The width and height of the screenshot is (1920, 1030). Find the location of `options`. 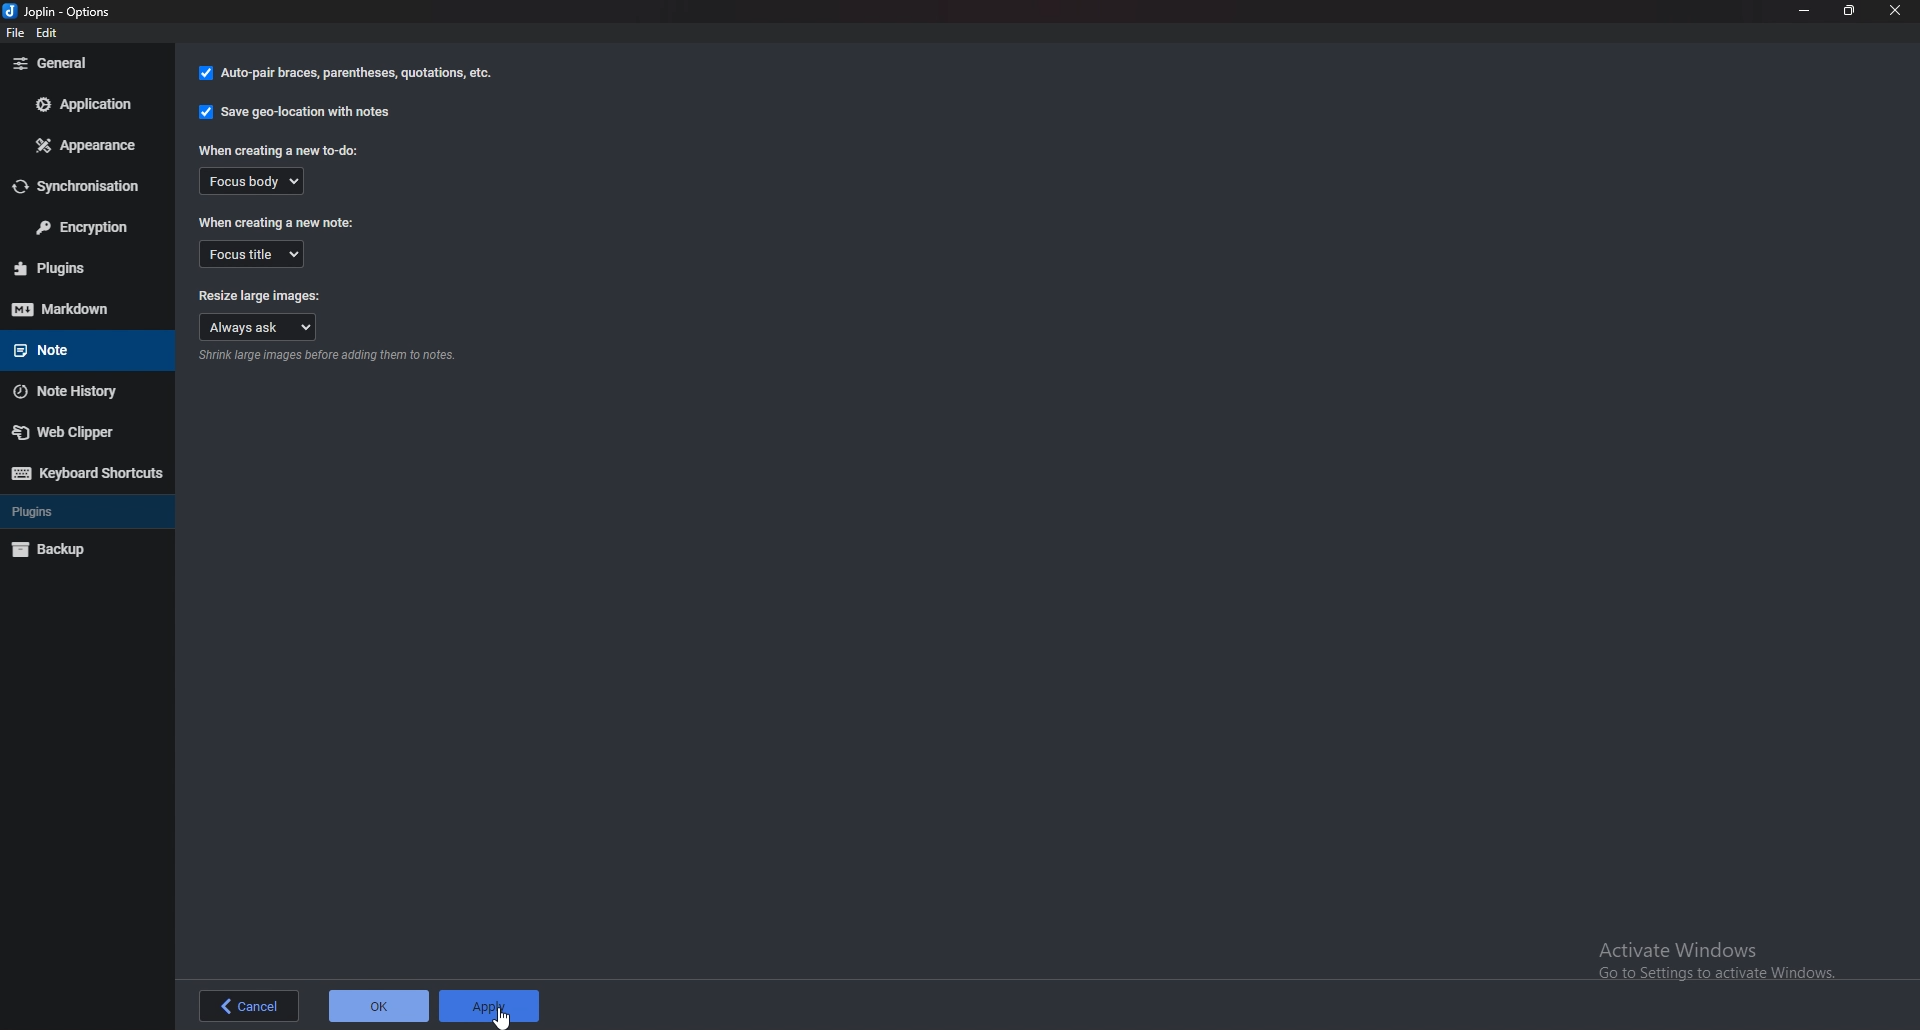

options is located at coordinates (64, 13).